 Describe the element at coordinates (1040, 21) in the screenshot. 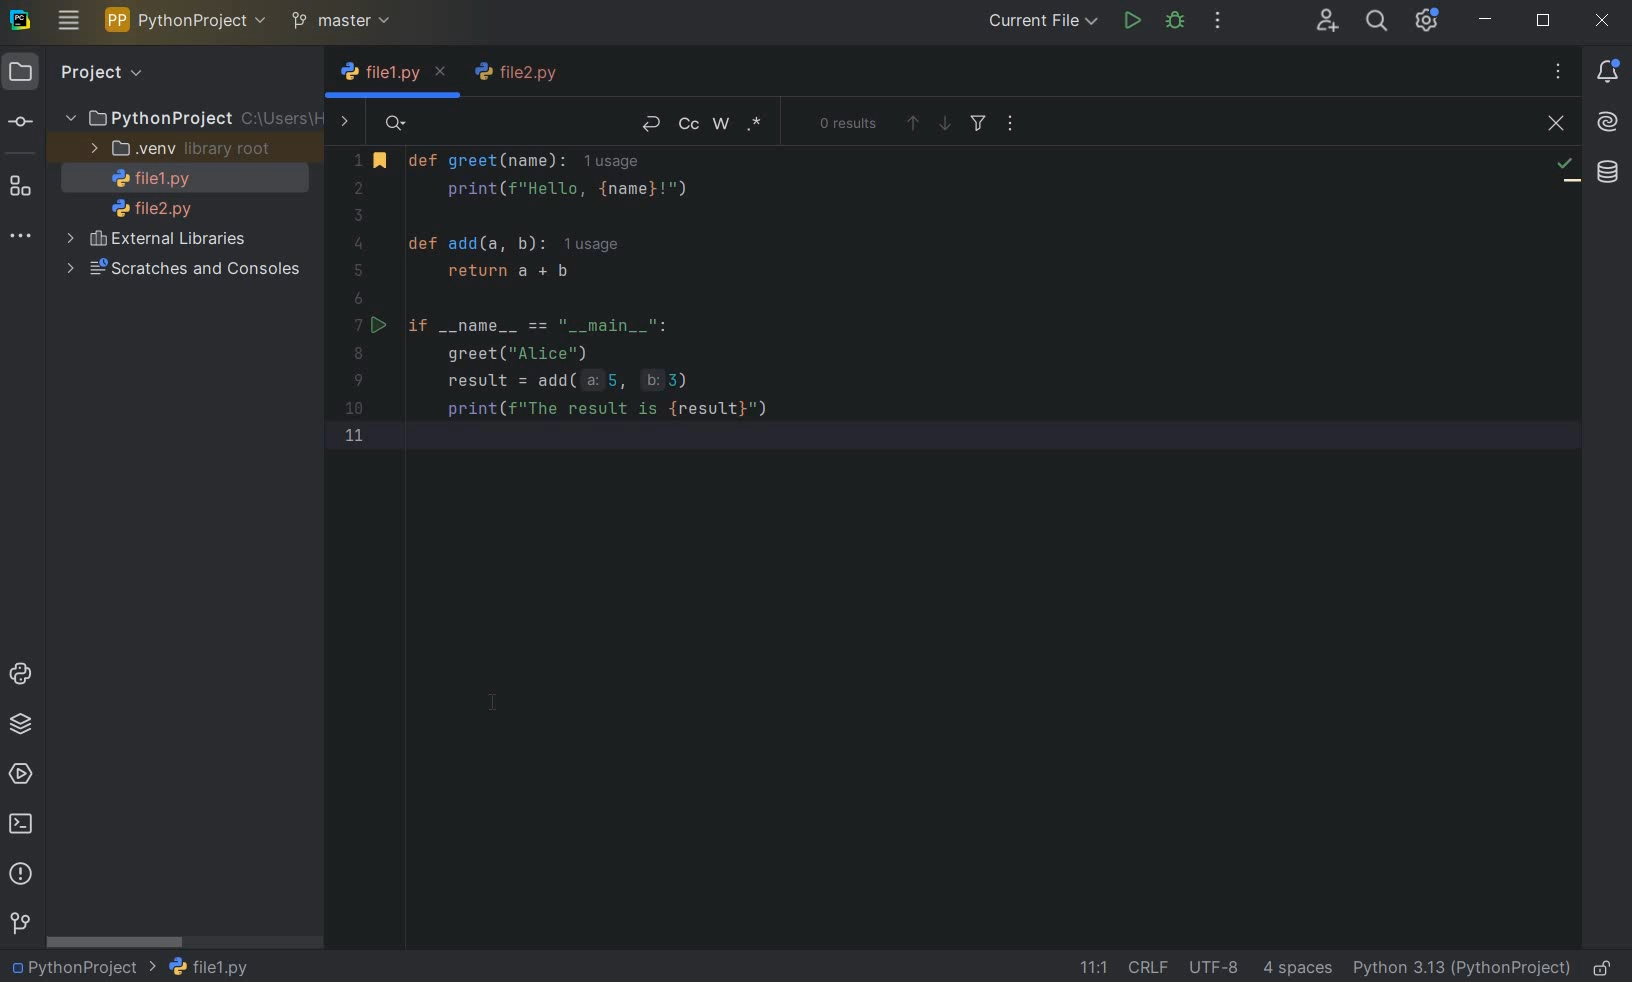

I see `CURRENT FILE` at that location.